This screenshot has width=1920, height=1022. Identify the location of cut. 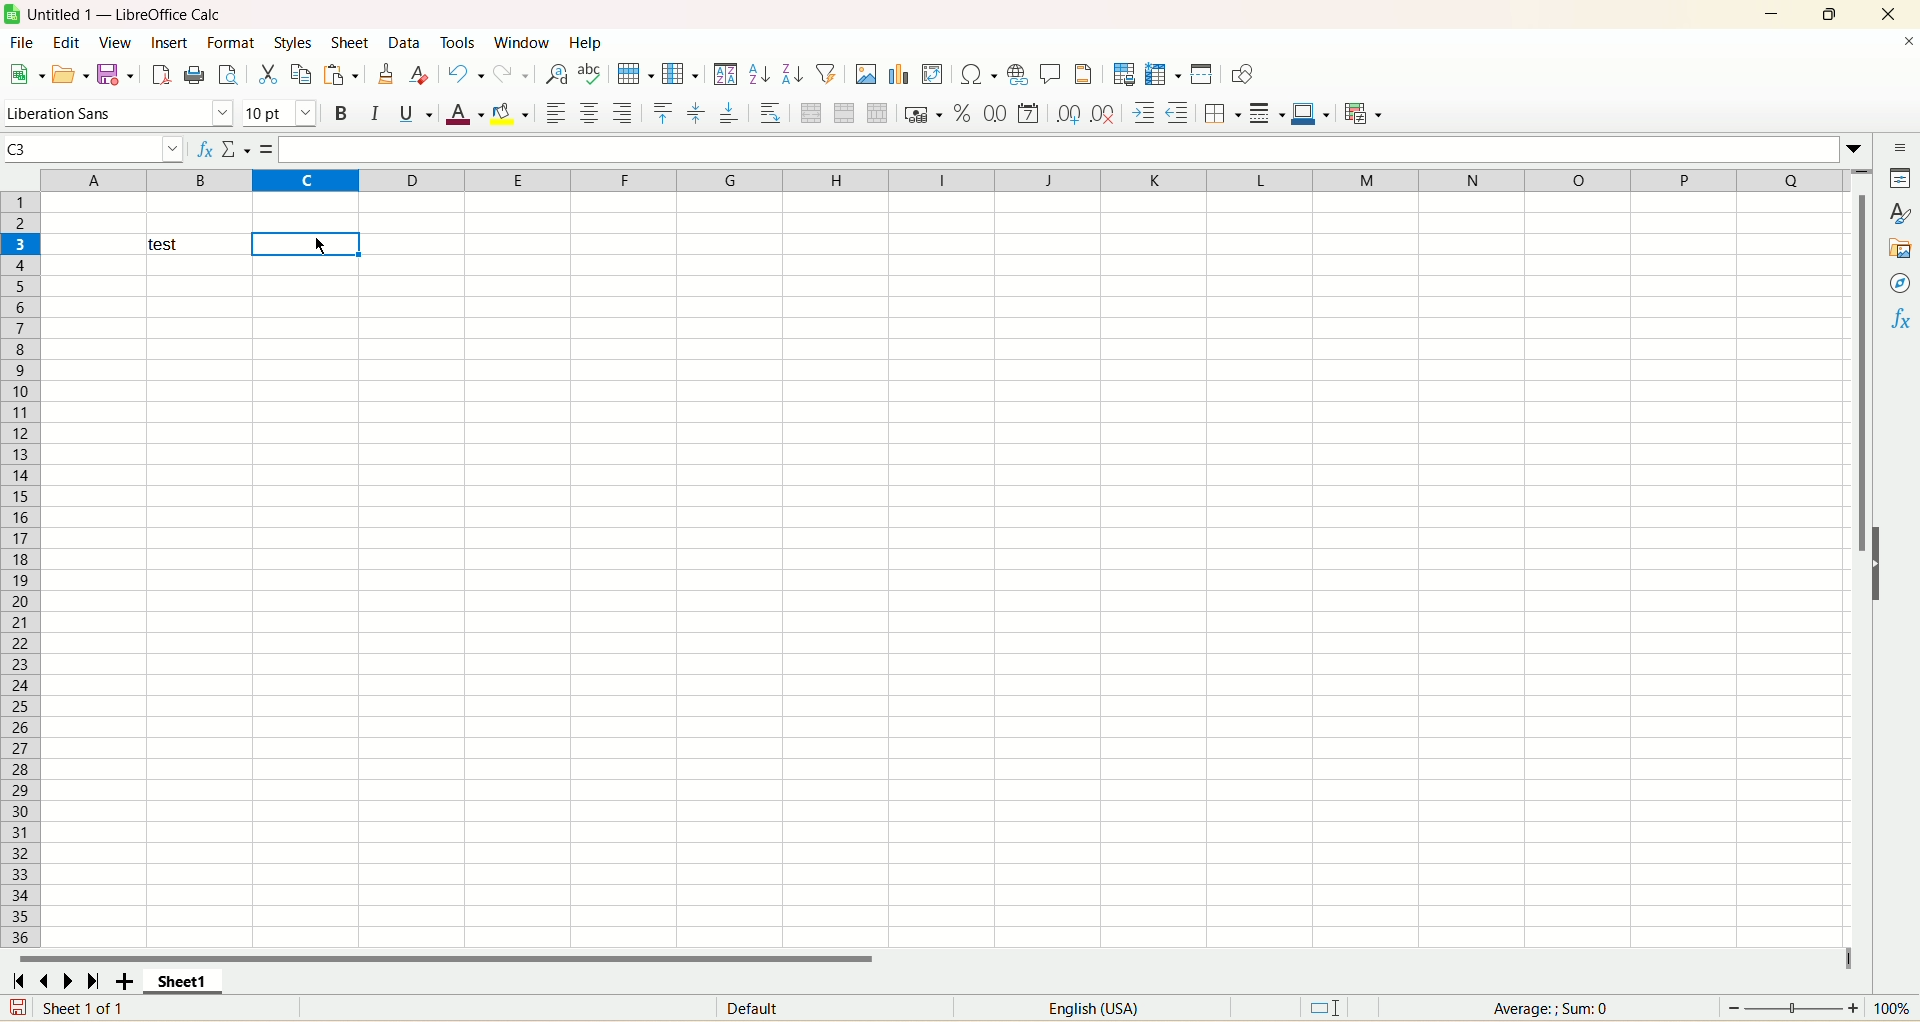
(268, 74).